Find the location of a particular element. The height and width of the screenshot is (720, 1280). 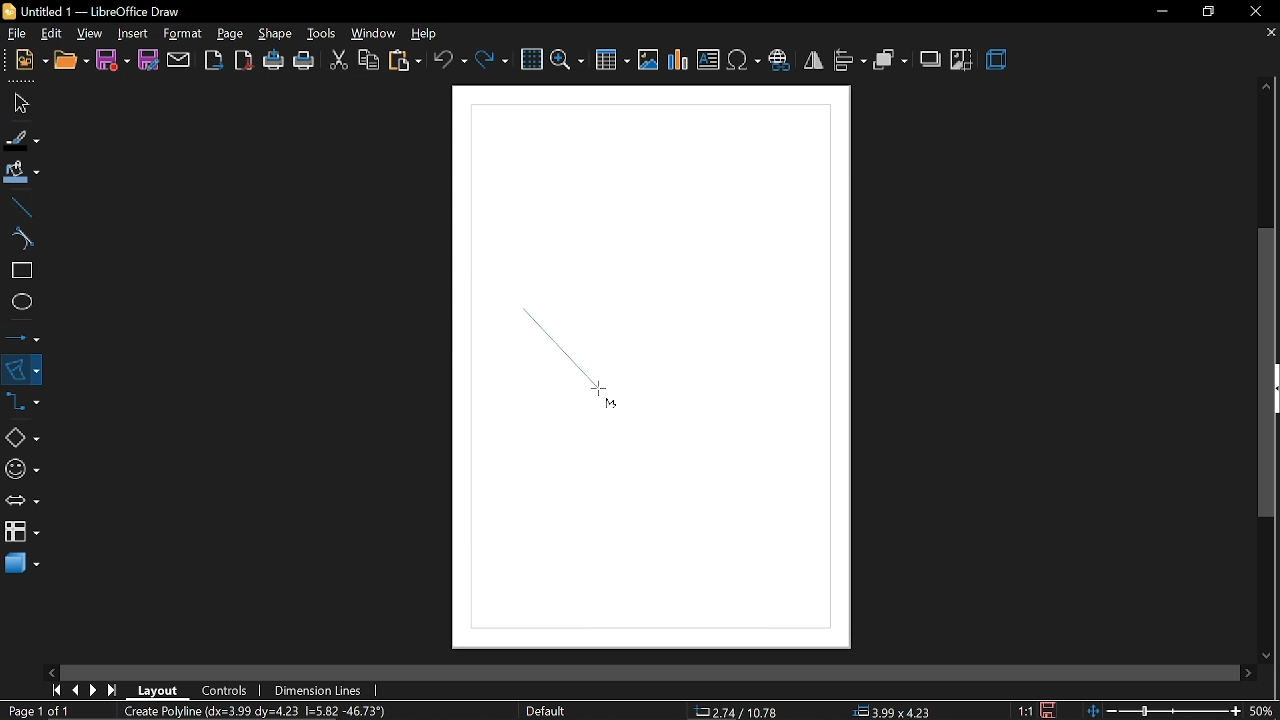

export is located at coordinates (213, 59).